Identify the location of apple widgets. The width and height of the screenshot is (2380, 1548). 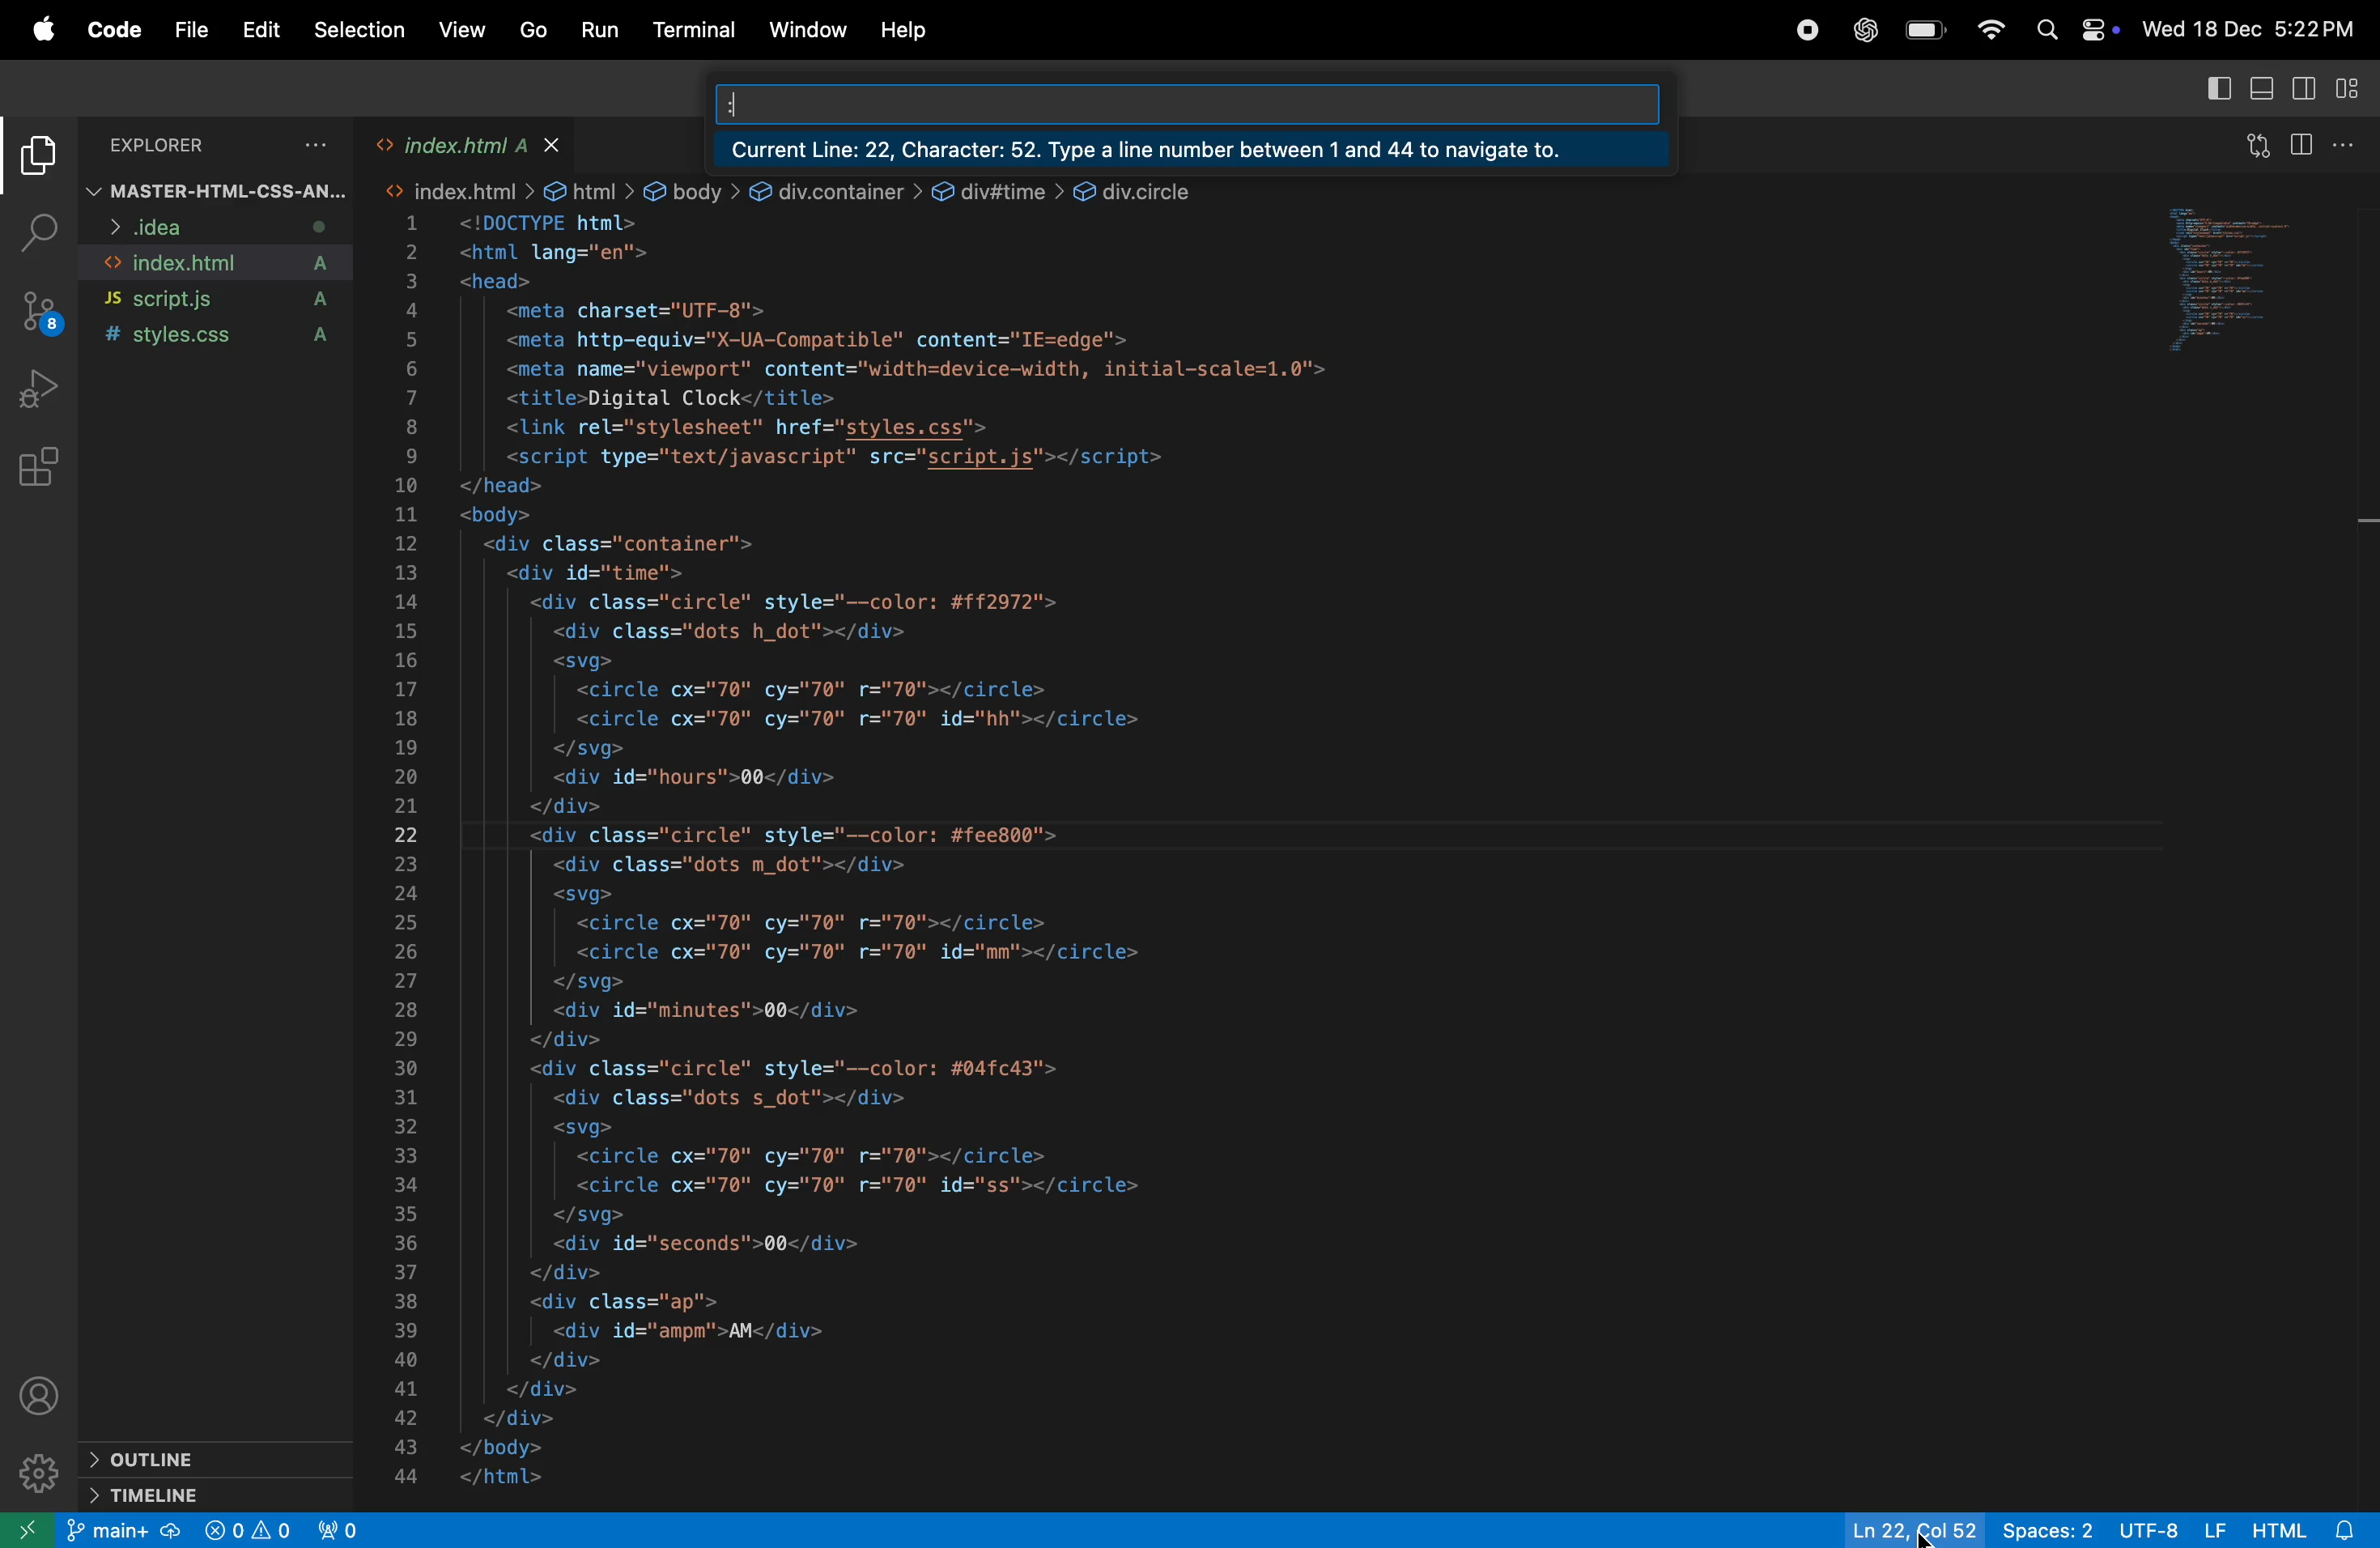
(2076, 30).